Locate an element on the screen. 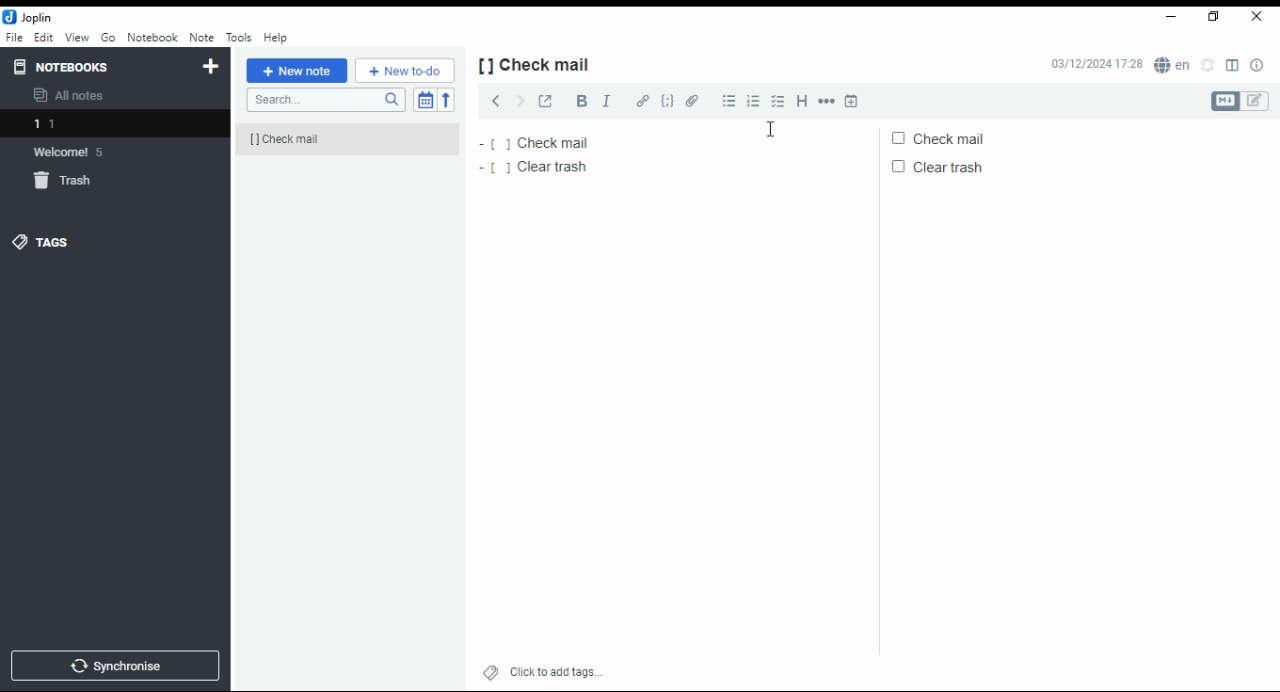  synchronize is located at coordinates (116, 666).